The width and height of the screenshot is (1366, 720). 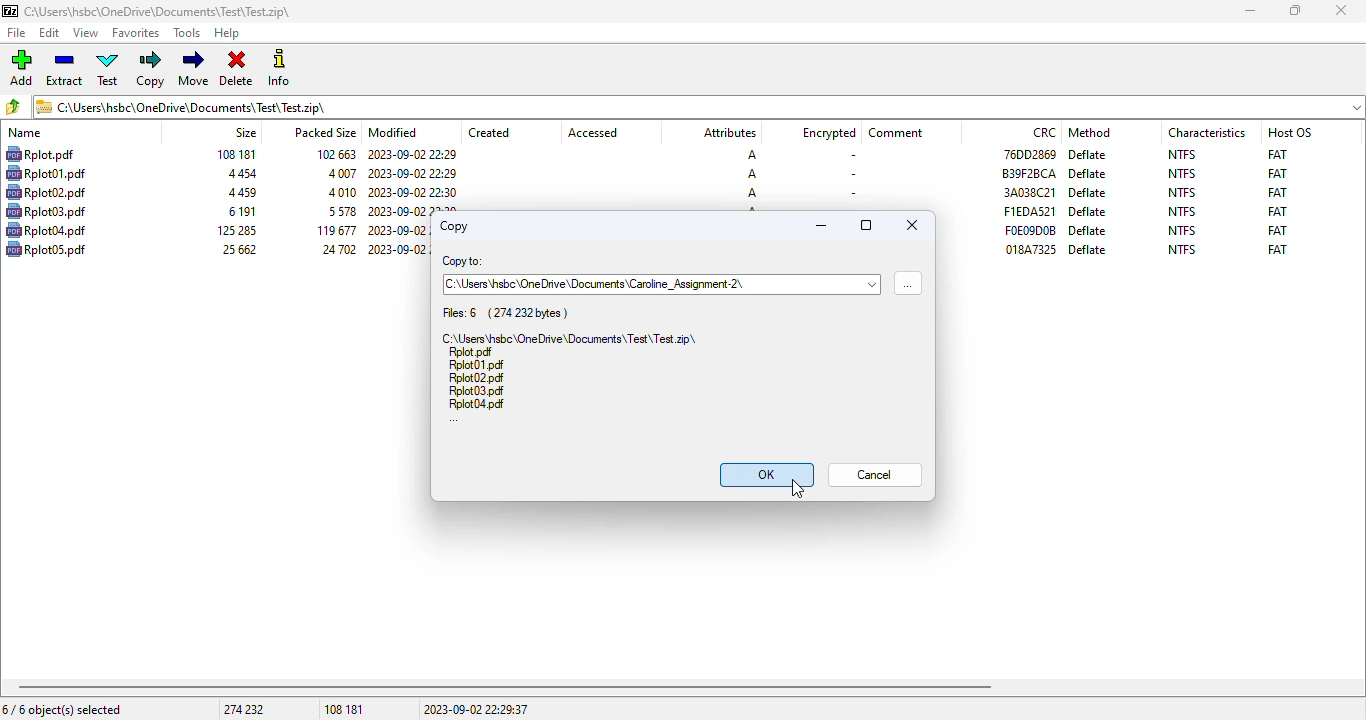 What do you see at coordinates (1030, 230) in the screenshot?
I see `CRC` at bounding box center [1030, 230].